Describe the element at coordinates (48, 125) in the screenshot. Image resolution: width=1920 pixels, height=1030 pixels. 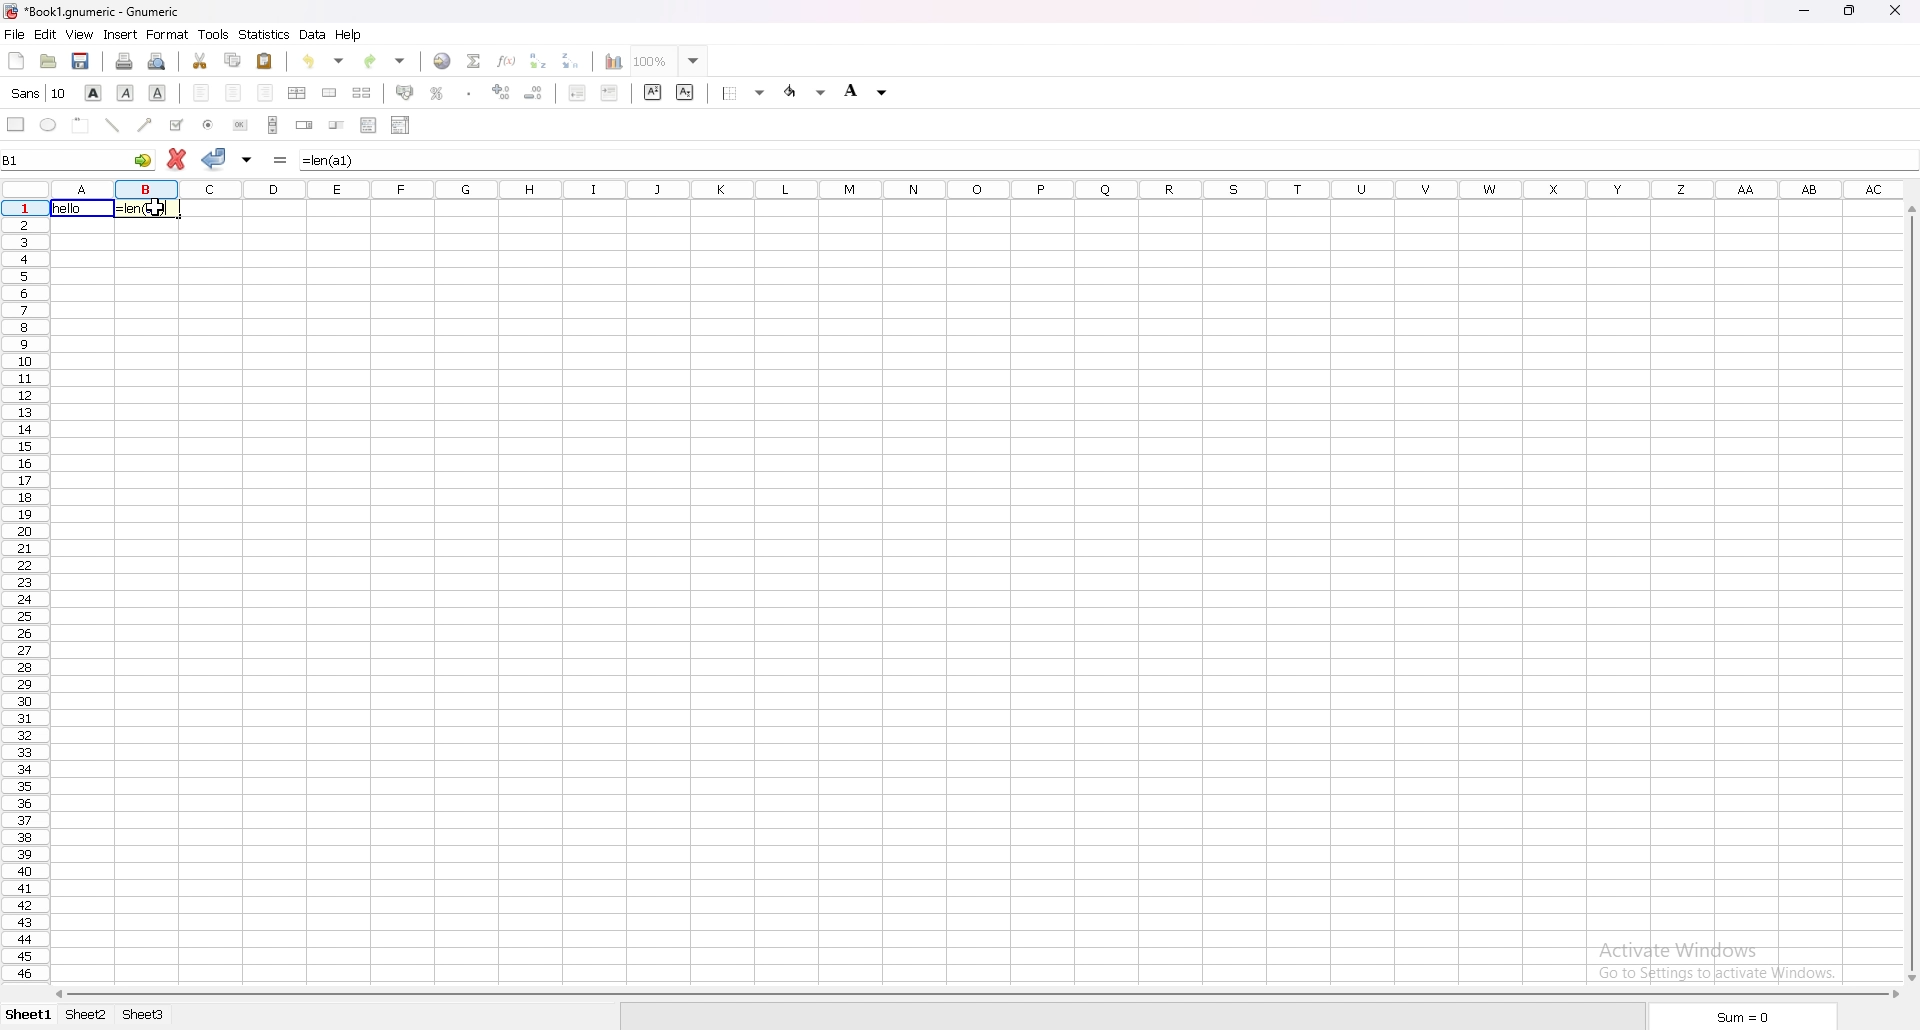
I see `ellipse object` at that location.